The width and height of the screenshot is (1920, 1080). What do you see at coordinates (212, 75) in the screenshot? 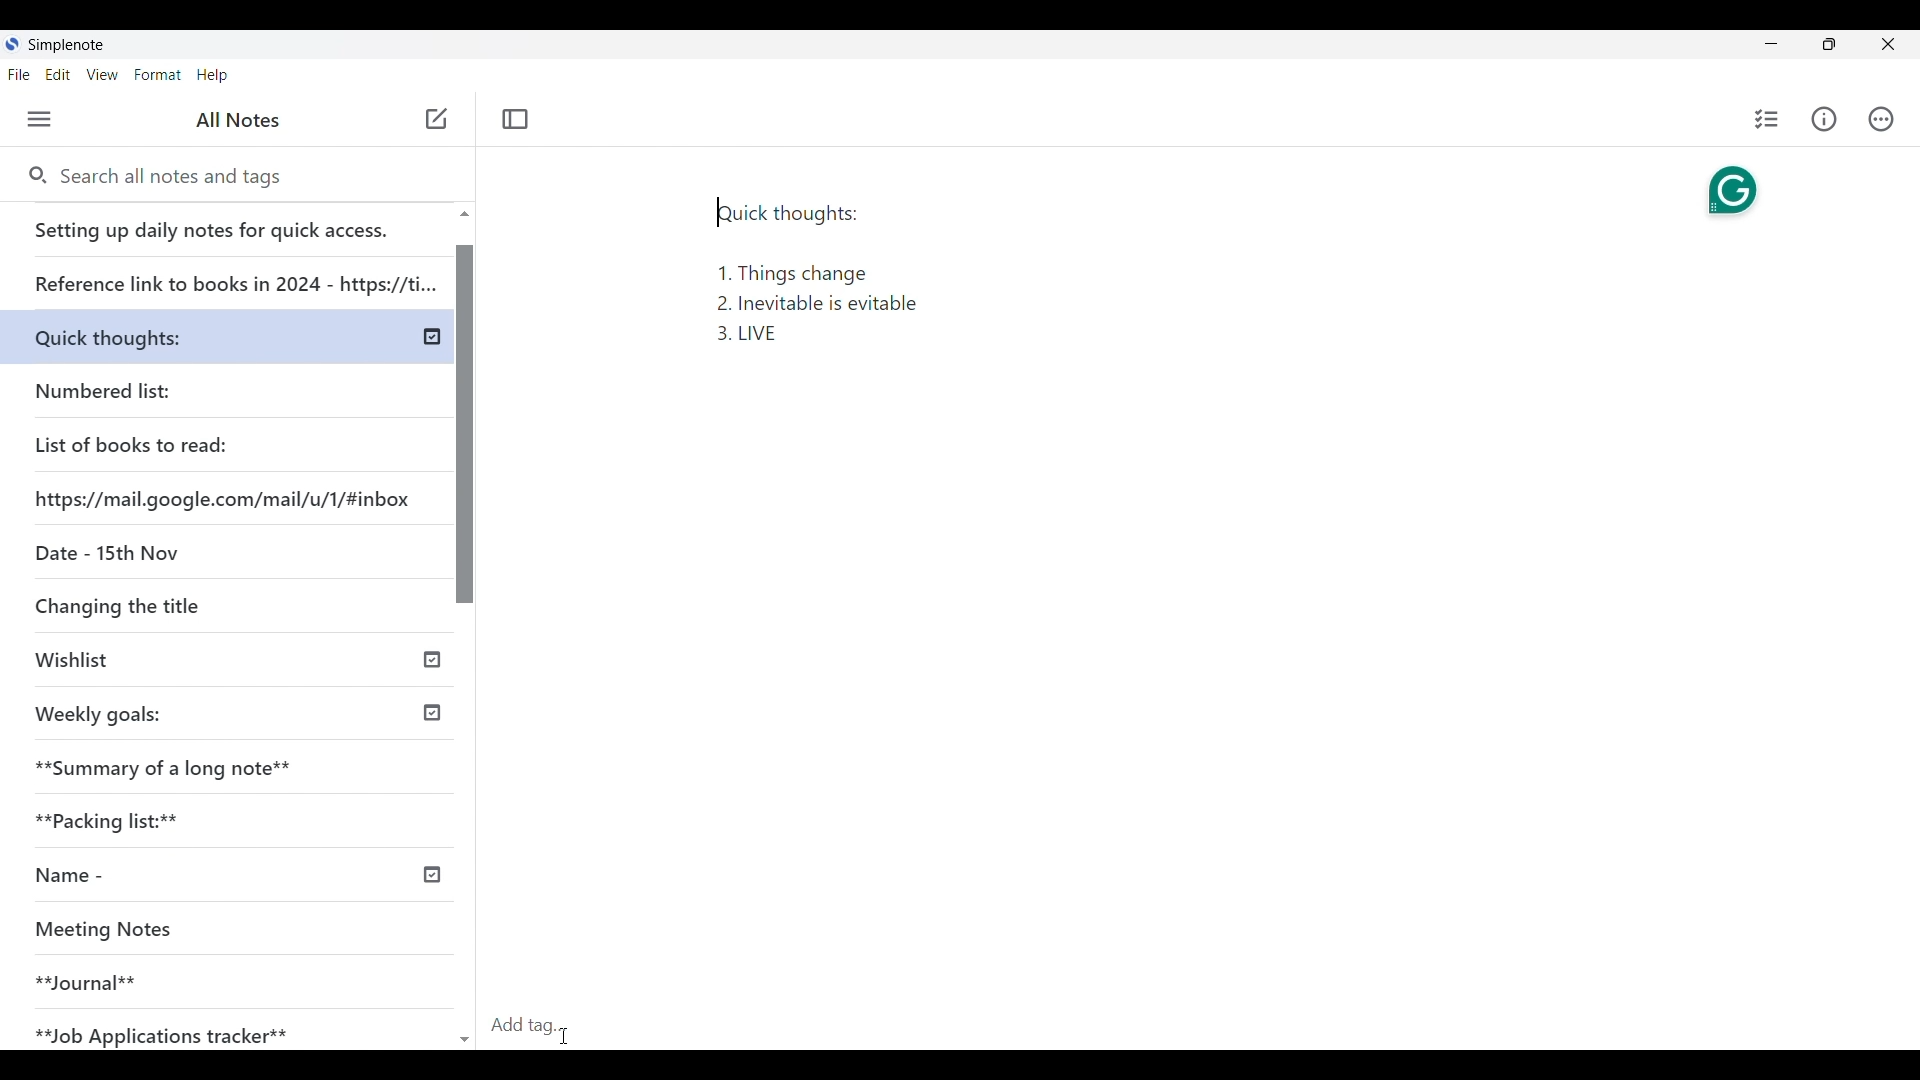
I see `Help menu` at bounding box center [212, 75].